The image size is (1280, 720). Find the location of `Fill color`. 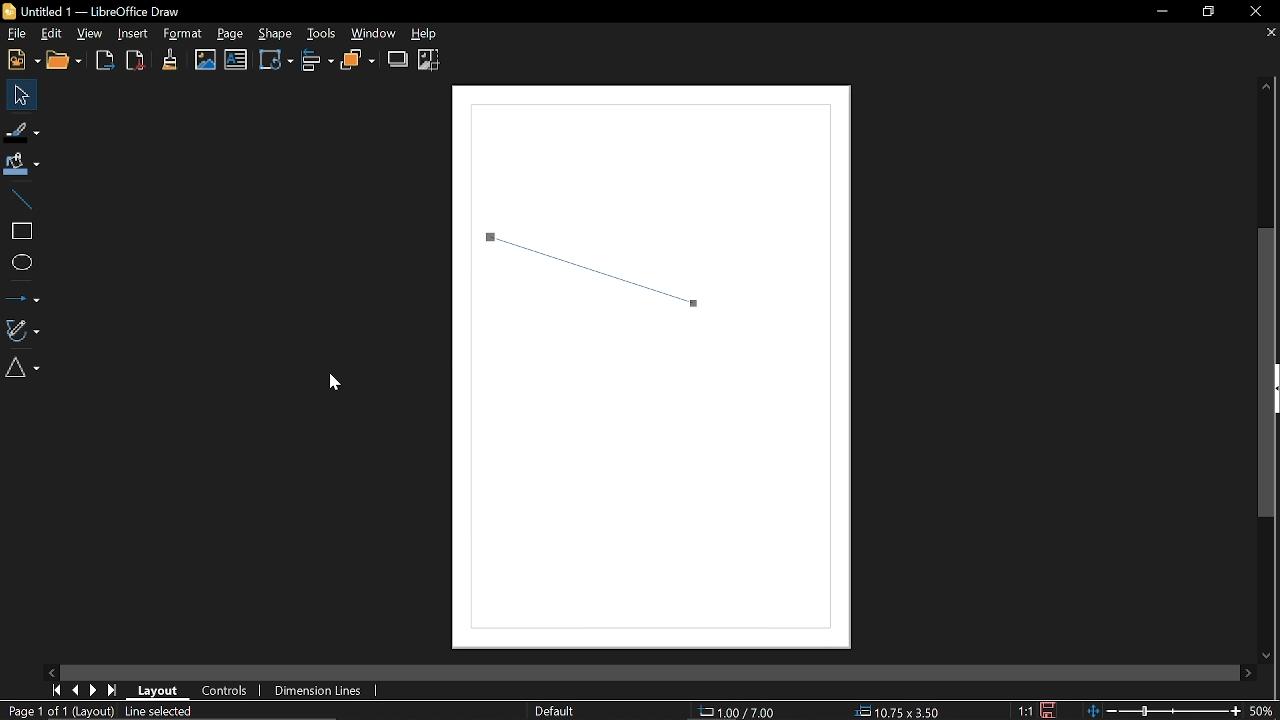

Fill color is located at coordinates (22, 163).